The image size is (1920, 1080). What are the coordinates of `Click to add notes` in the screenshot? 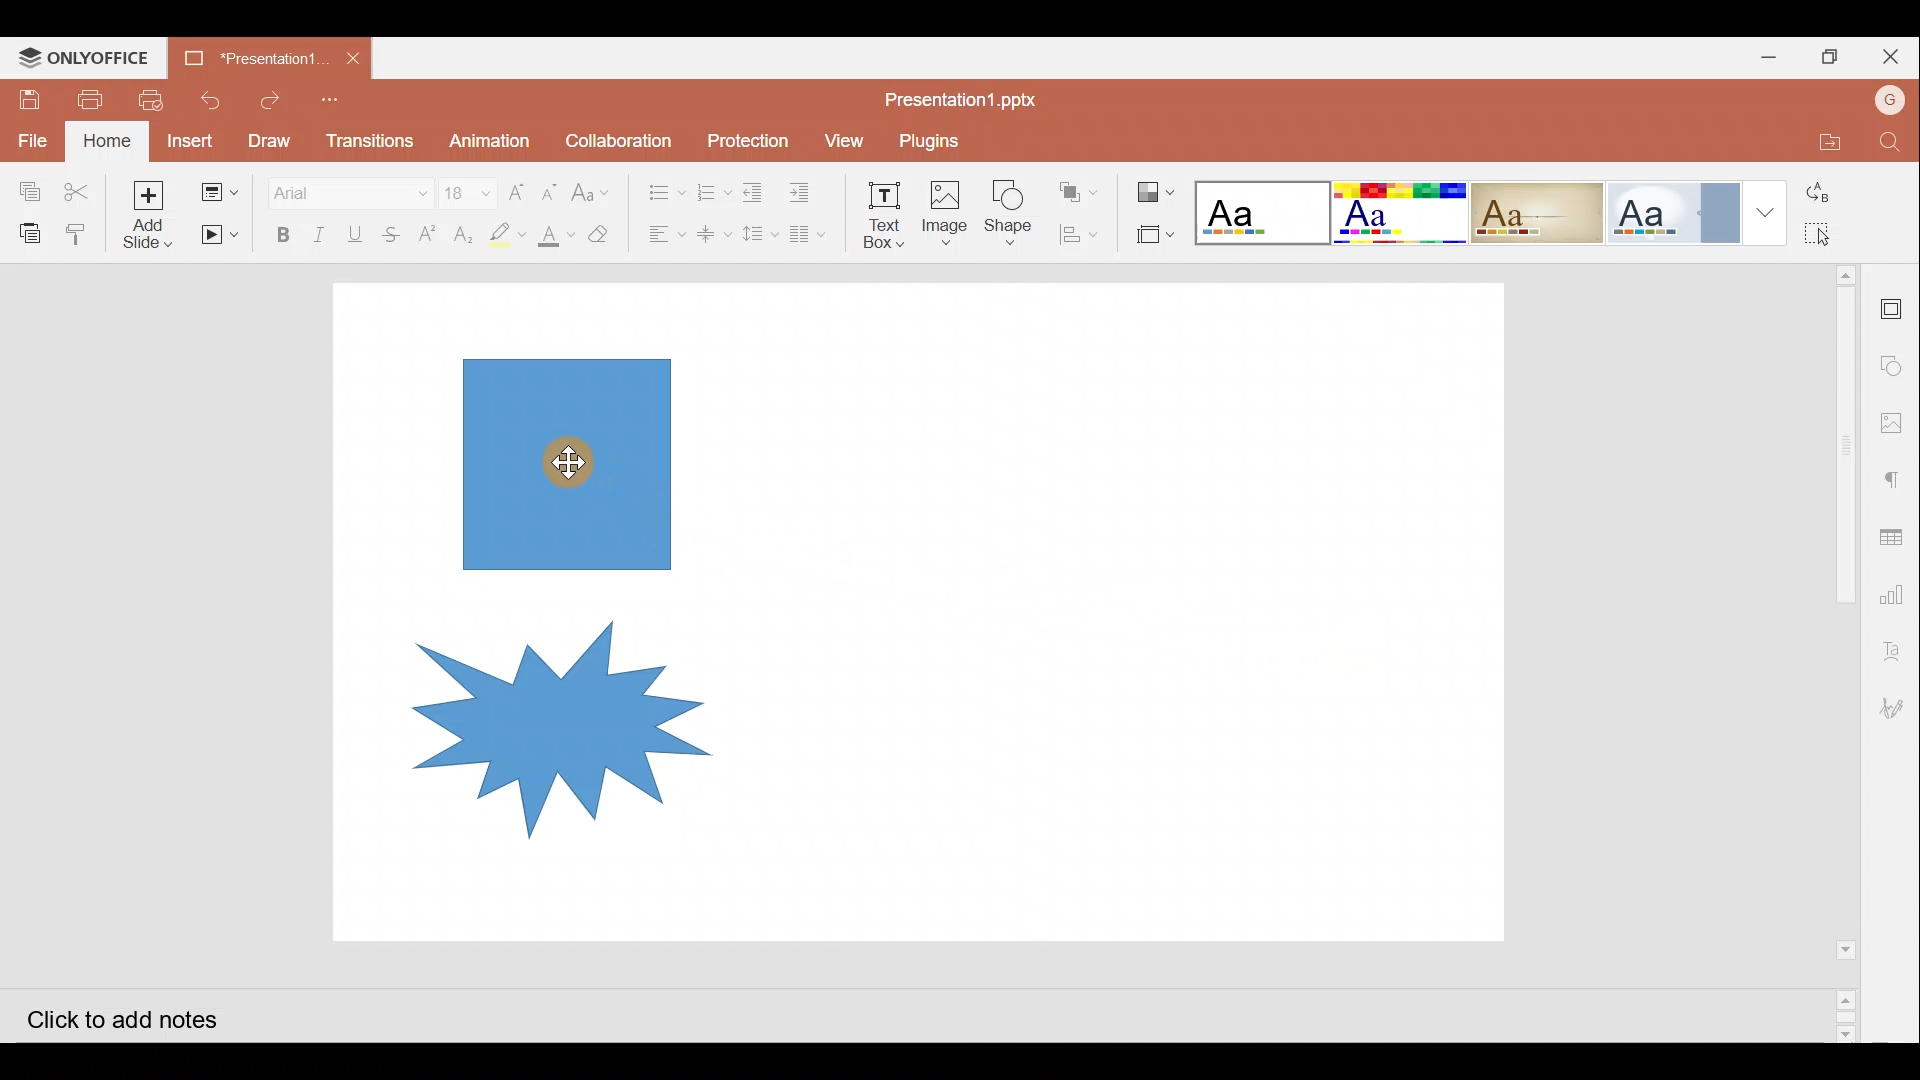 It's located at (139, 1018).